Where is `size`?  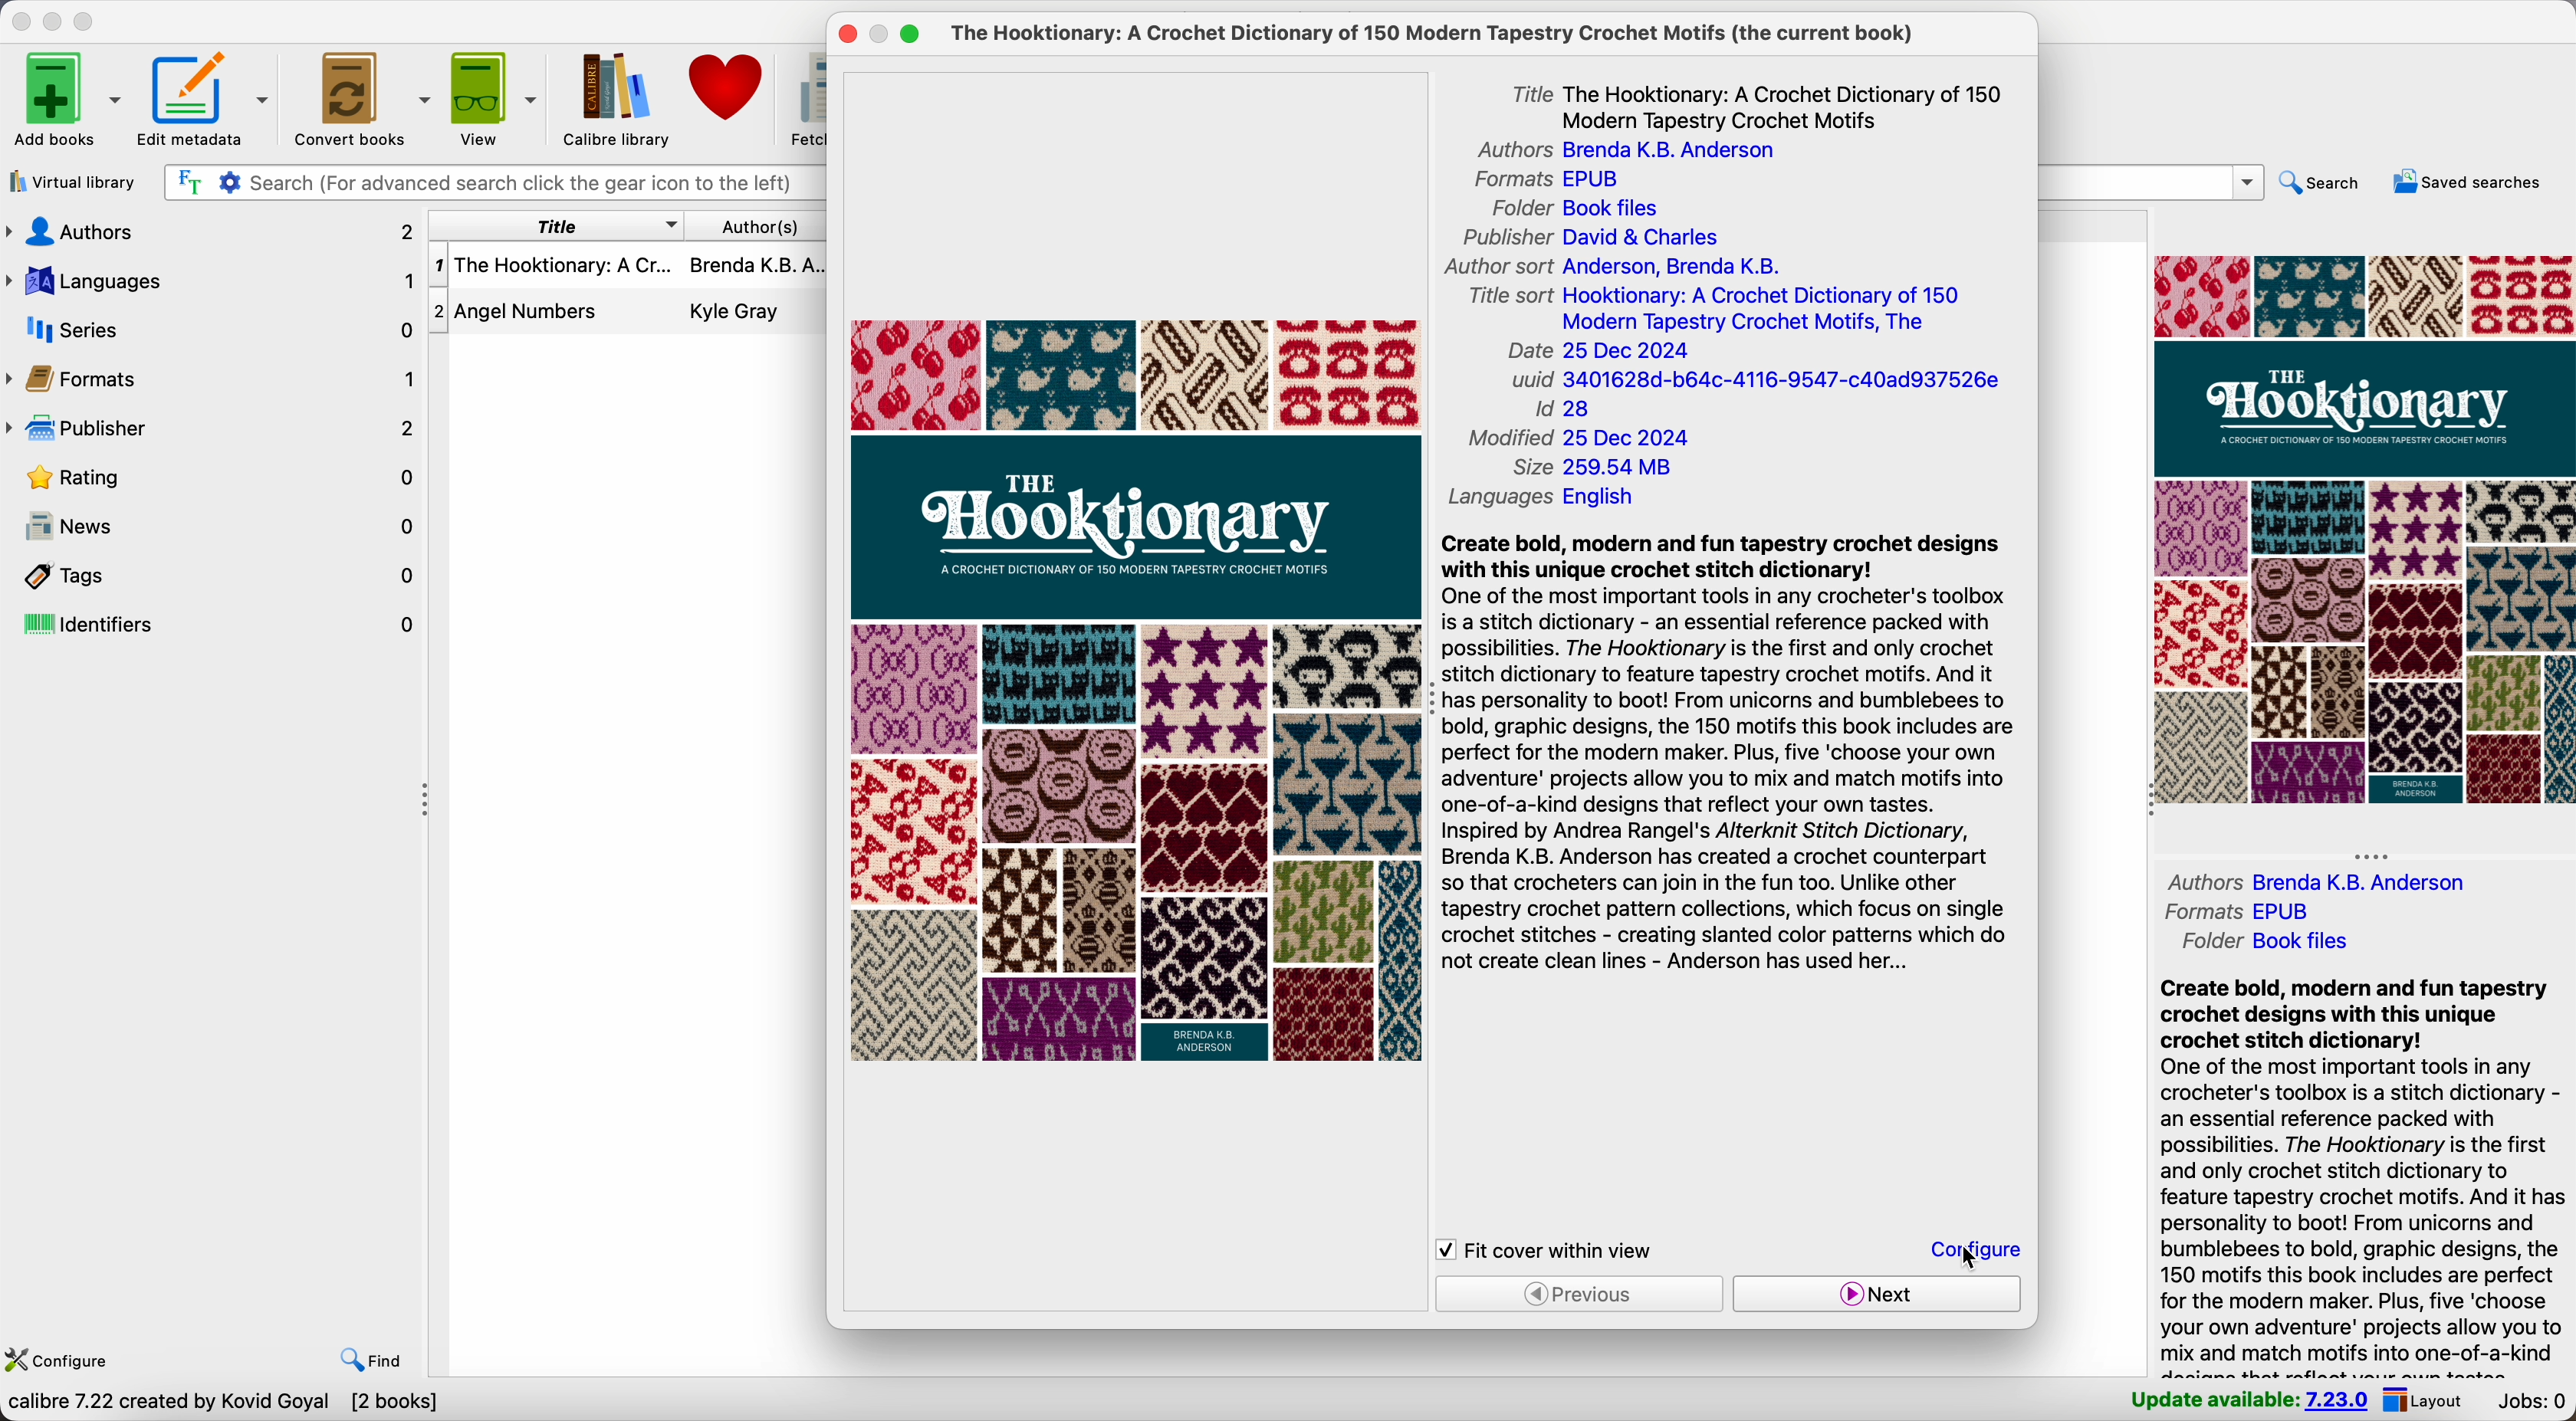
size is located at coordinates (1597, 468).